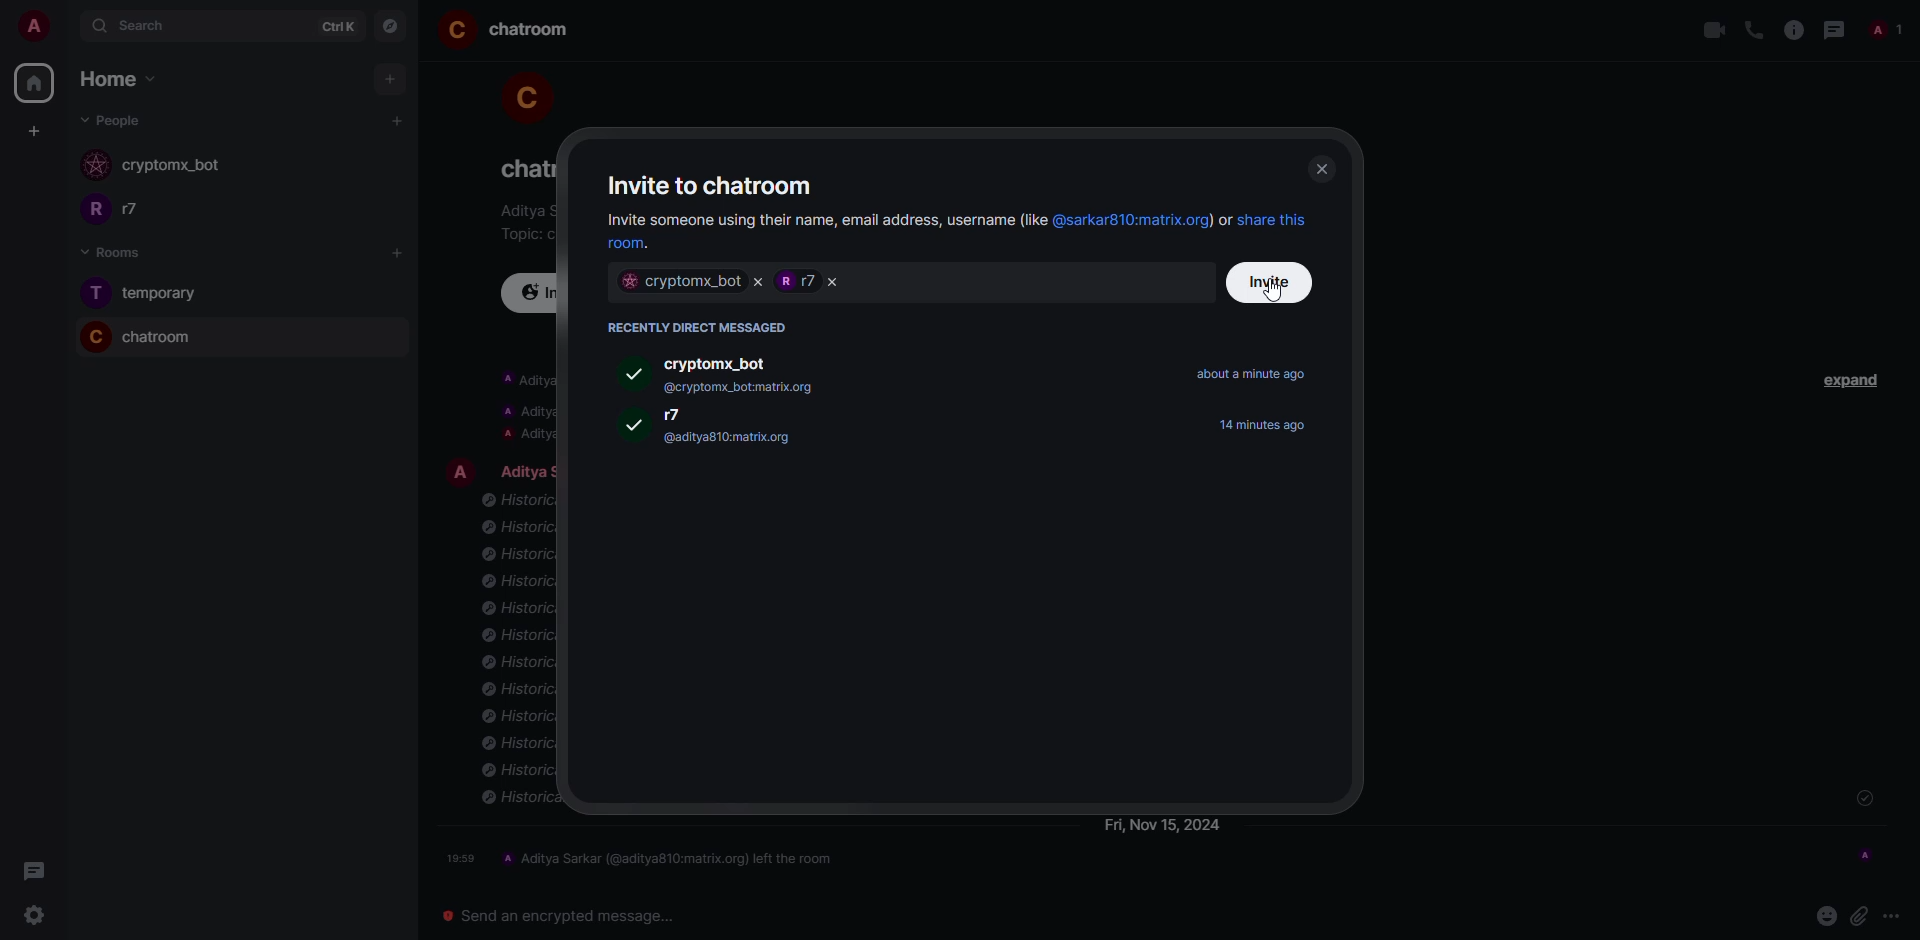 This screenshot has width=1920, height=940. I want to click on clear, so click(758, 283).